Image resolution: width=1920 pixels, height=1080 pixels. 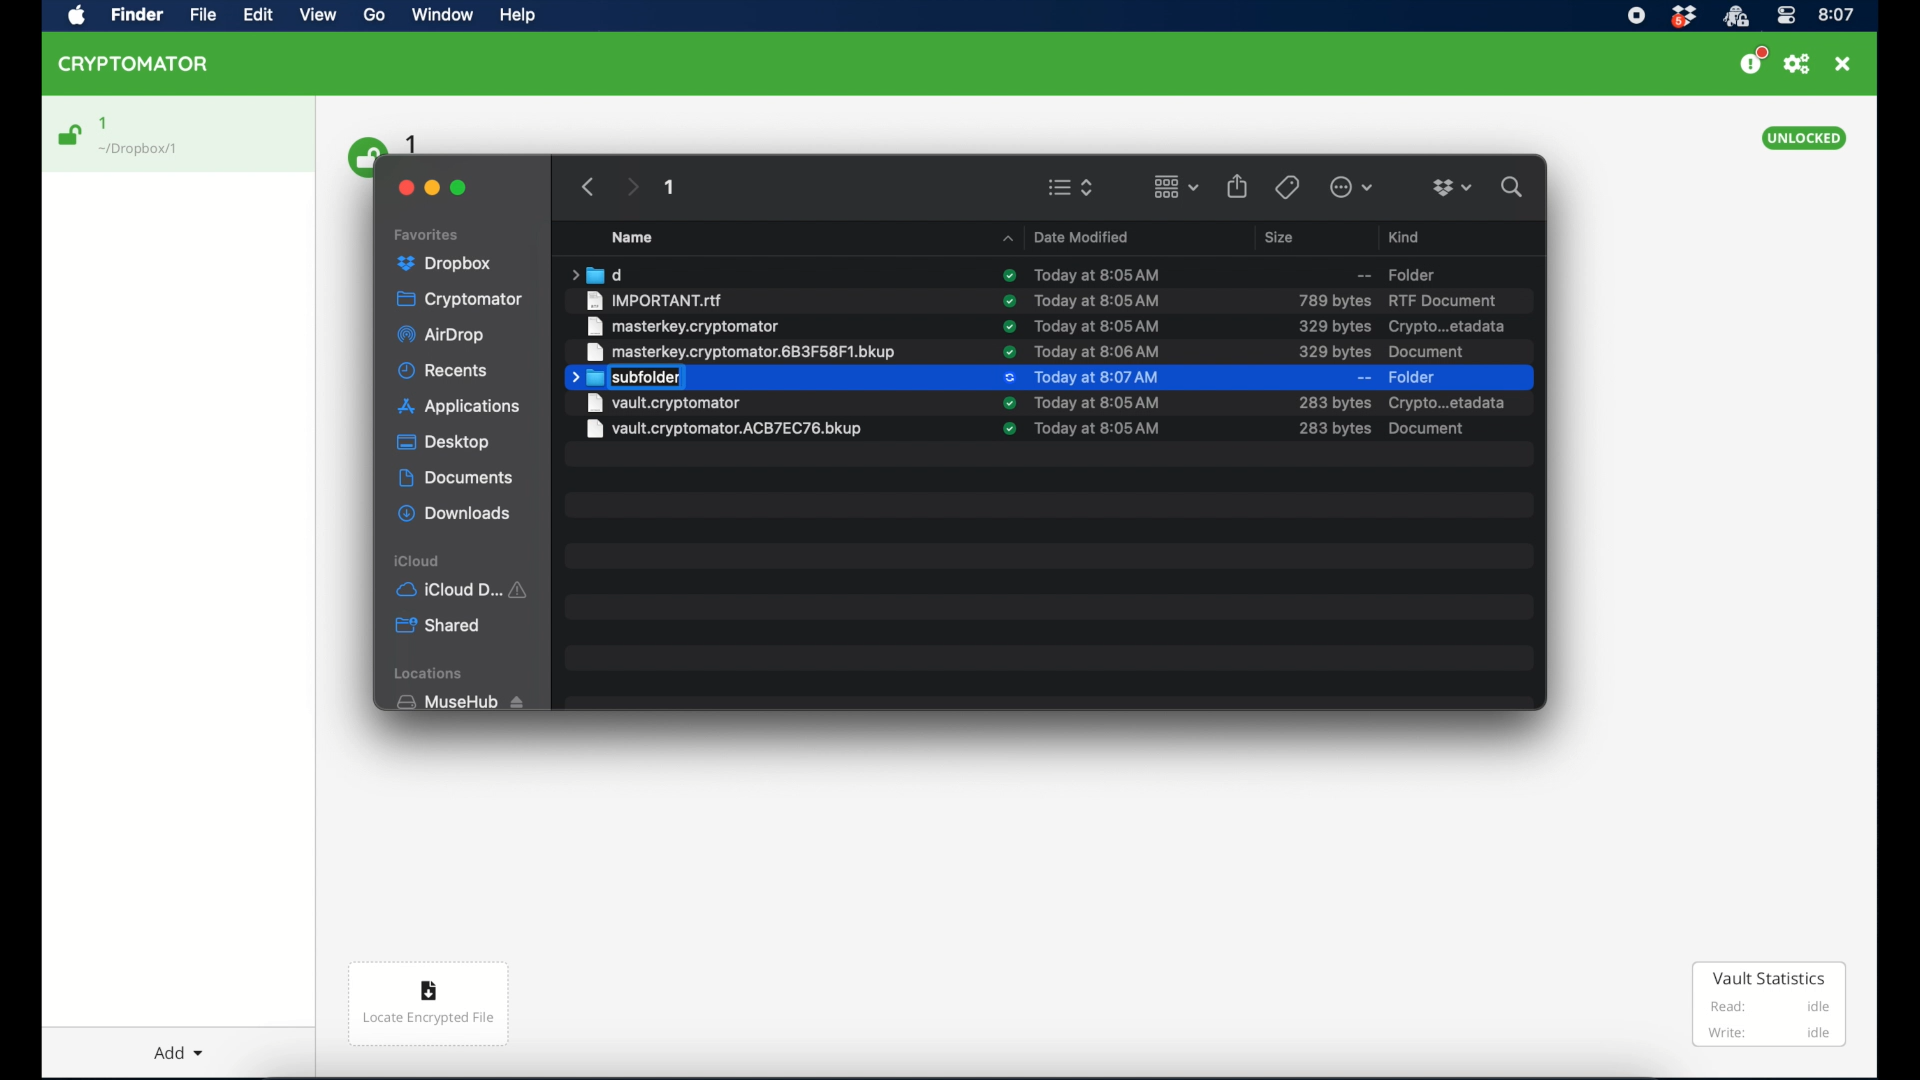 What do you see at coordinates (1752, 61) in the screenshot?
I see `support us` at bounding box center [1752, 61].